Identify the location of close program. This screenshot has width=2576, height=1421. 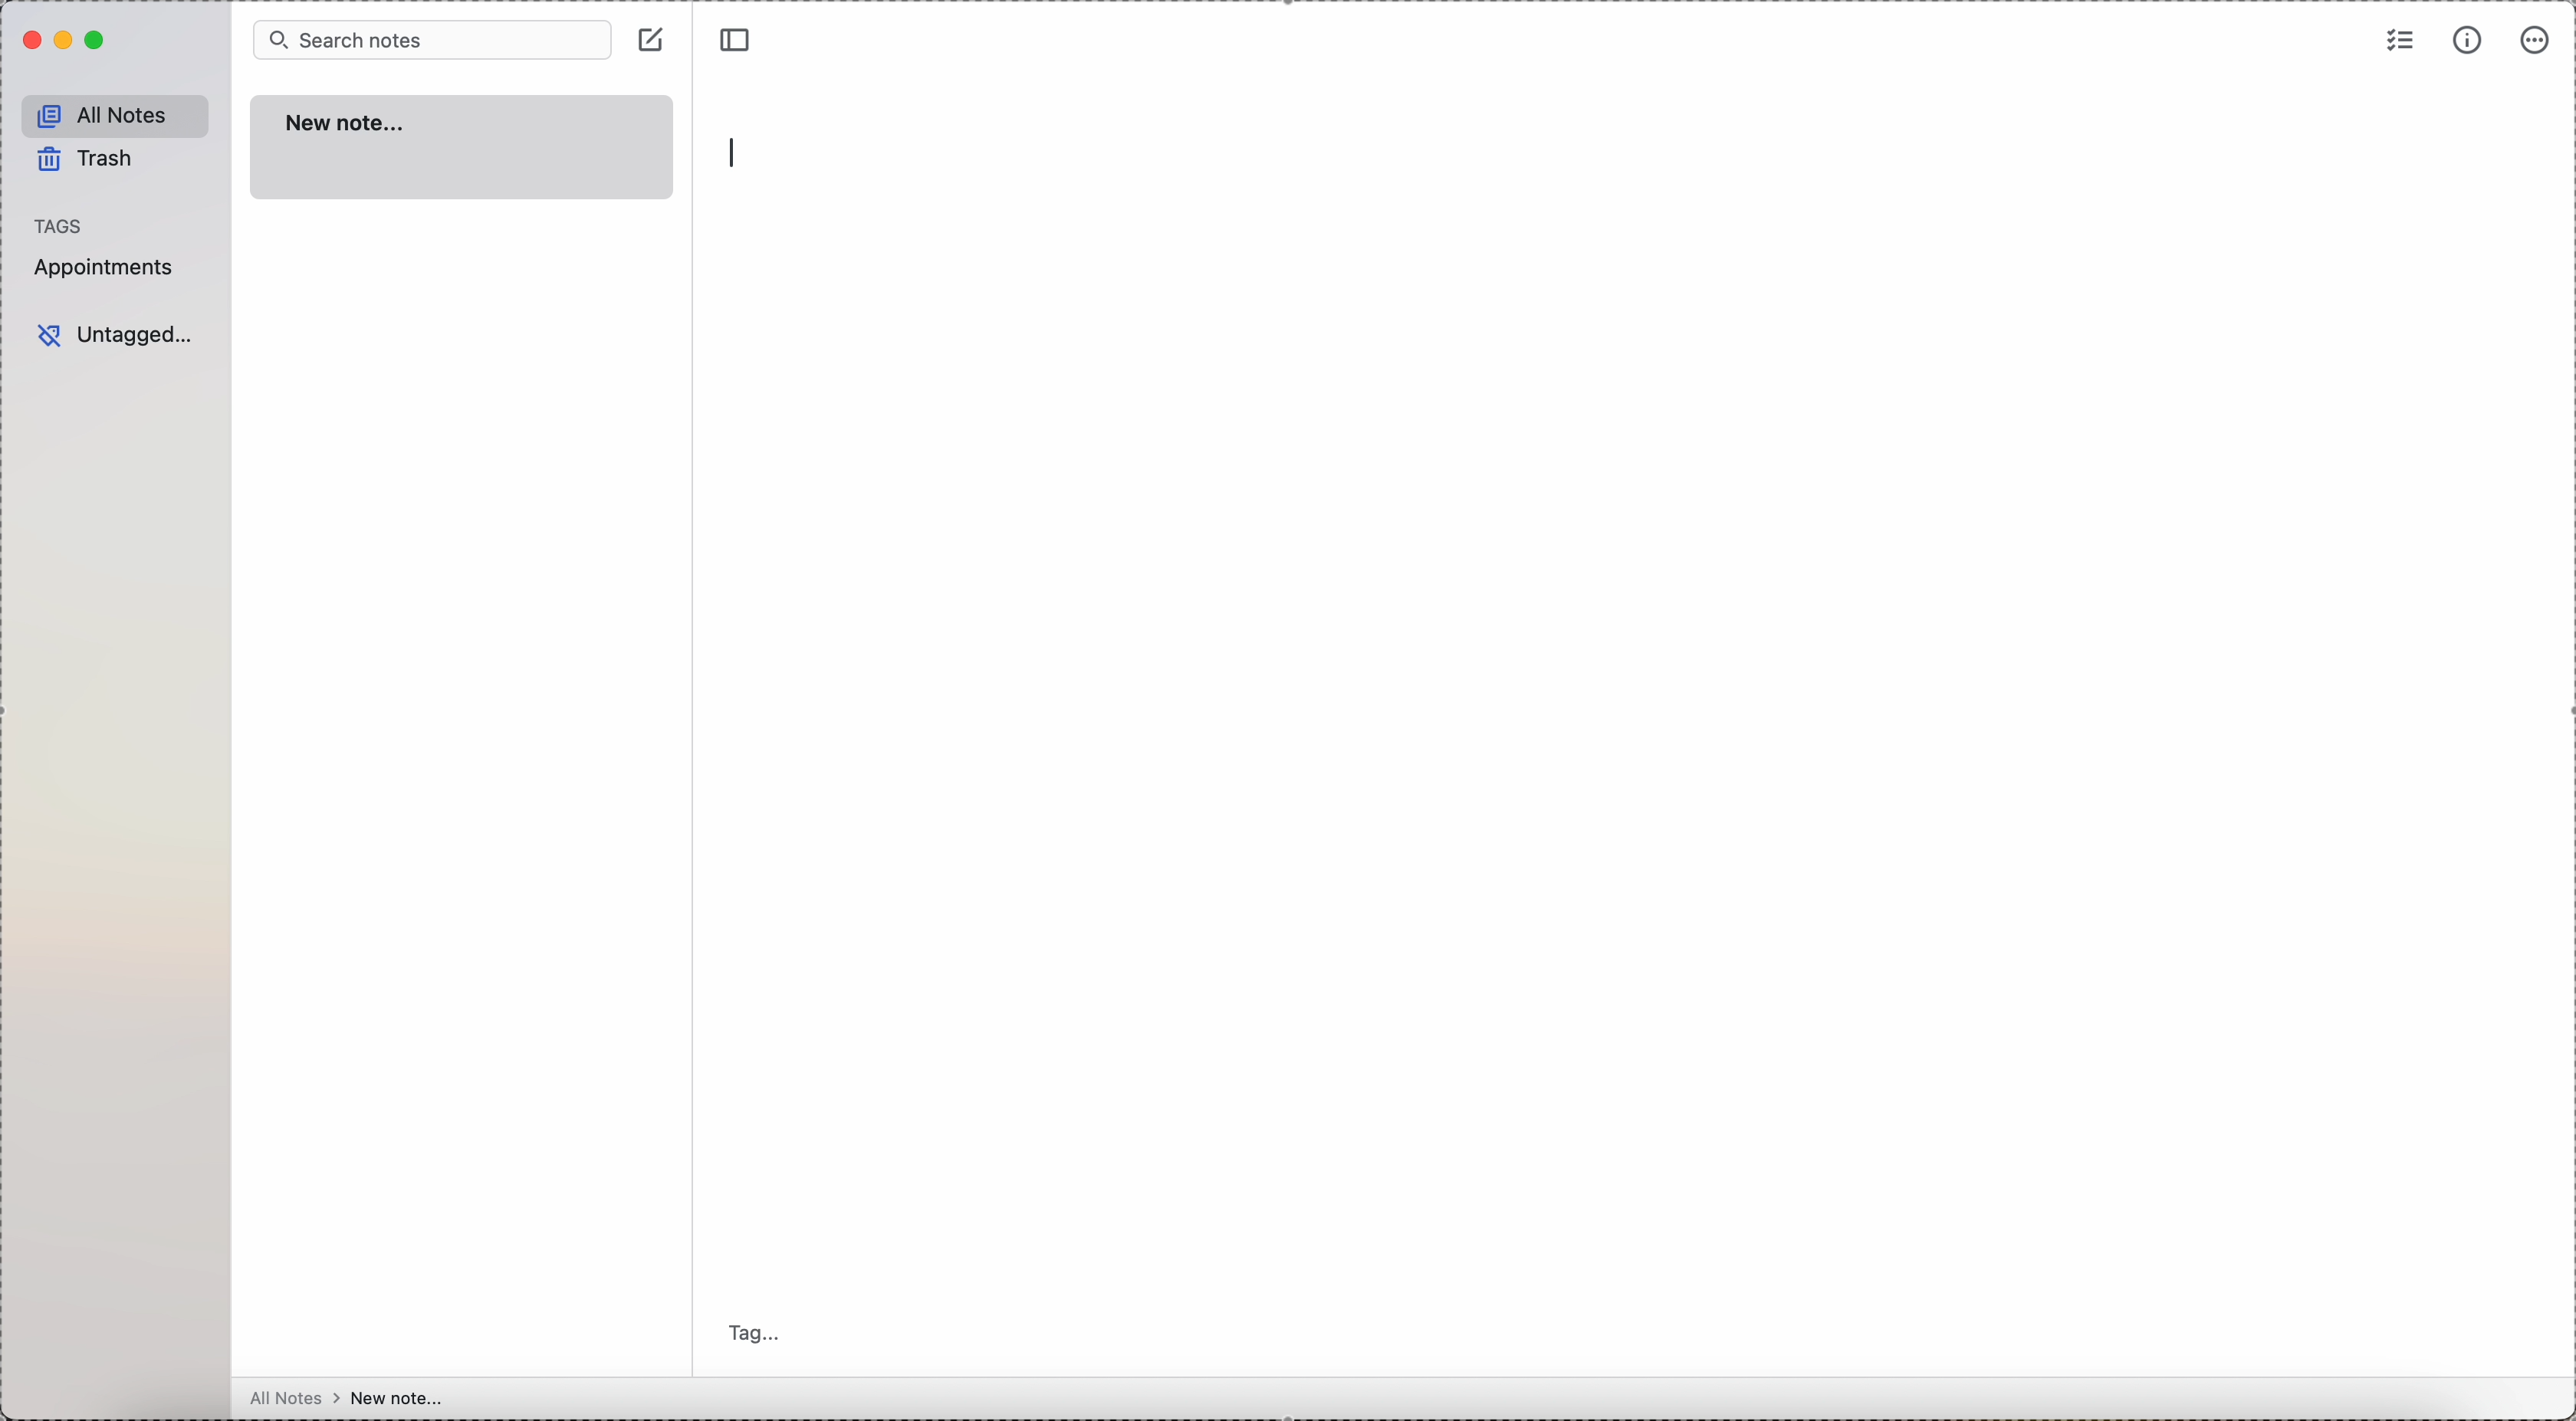
(29, 41).